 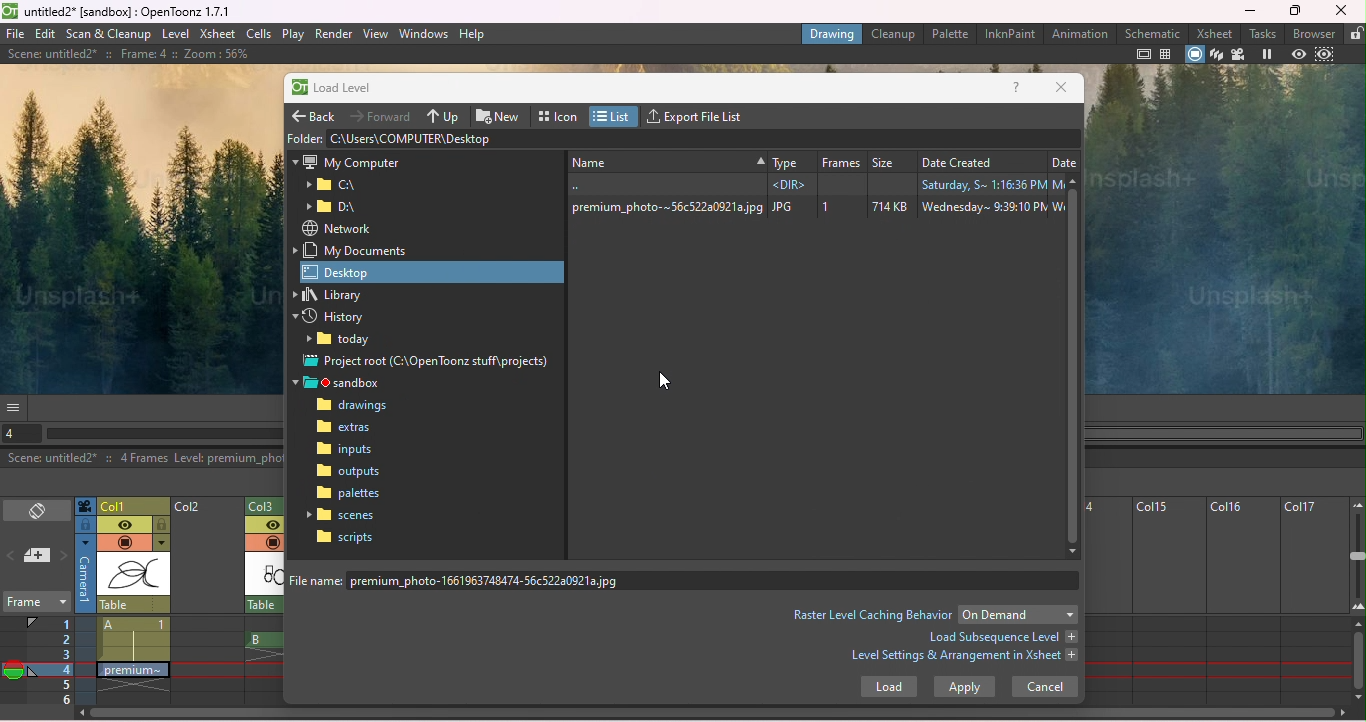 What do you see at coordinates (951, 33) in the screenshot?
I see `Palette` at bounding box center [951, 33].